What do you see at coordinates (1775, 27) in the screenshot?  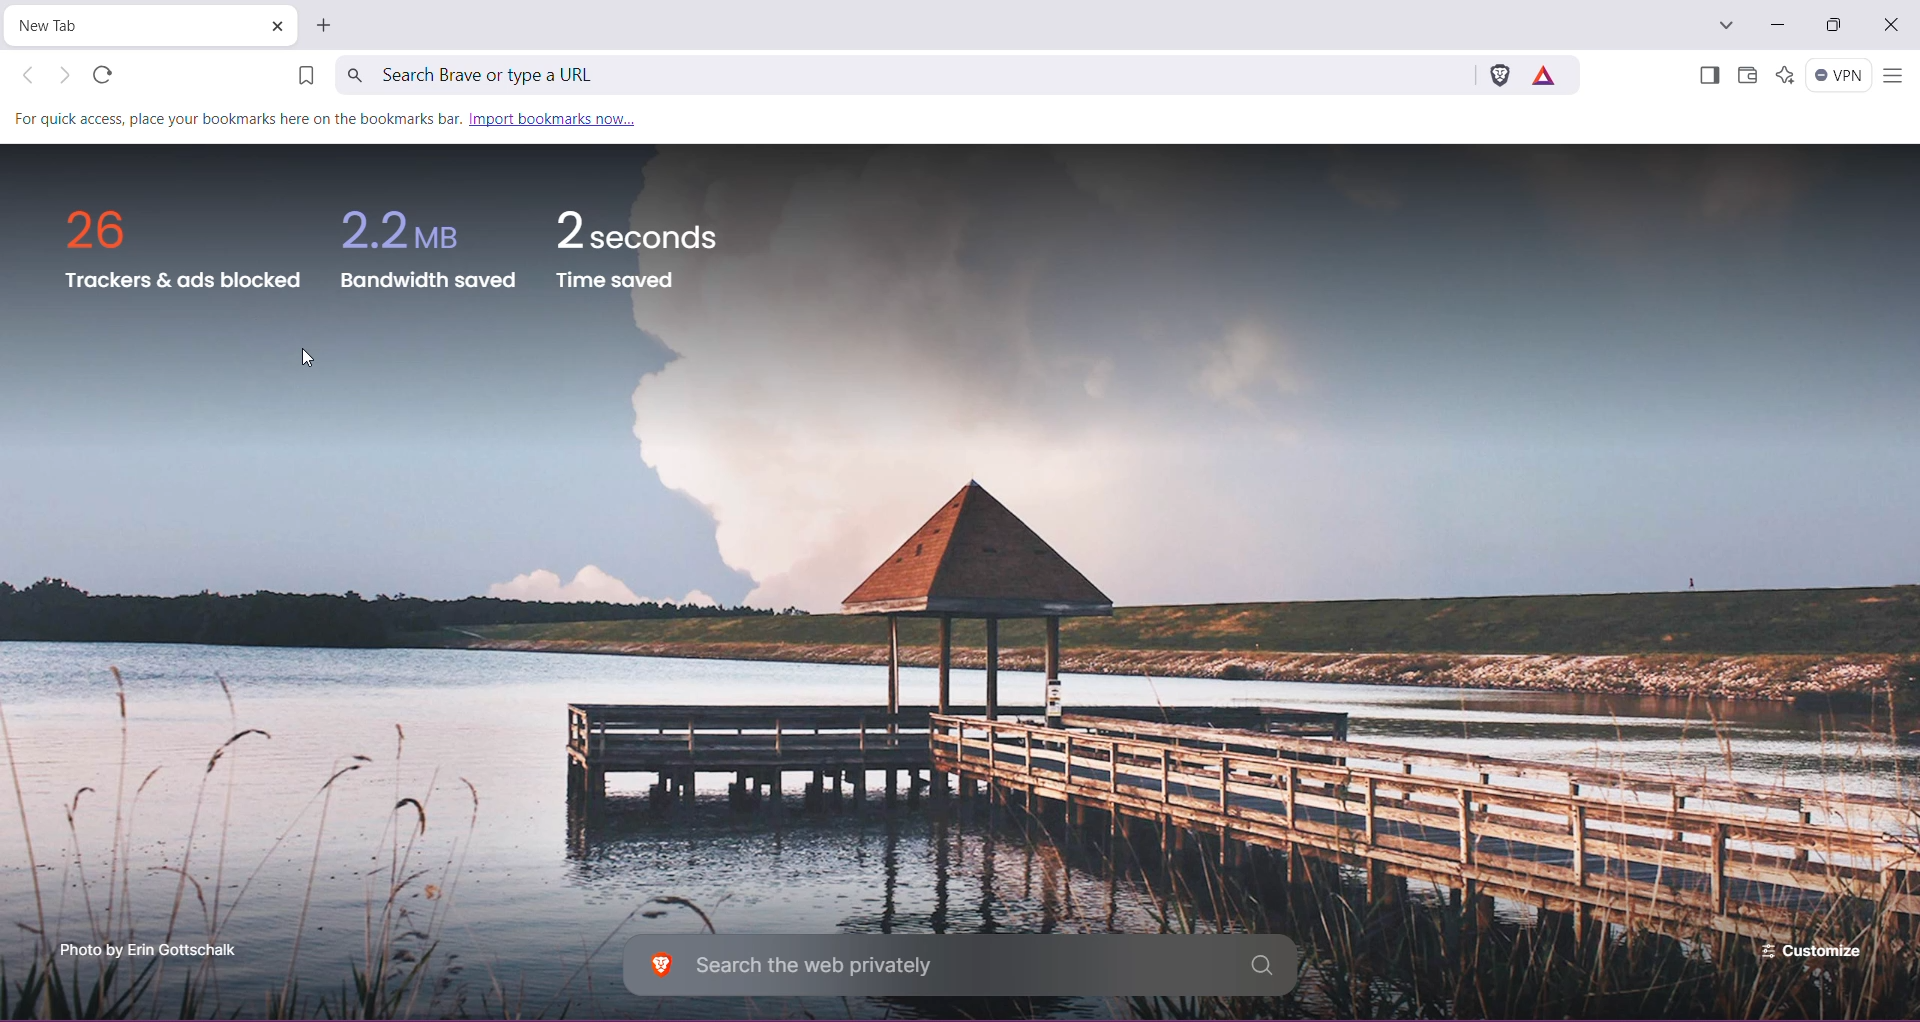 I see `Minimize` at bounding box center [1775, 27].